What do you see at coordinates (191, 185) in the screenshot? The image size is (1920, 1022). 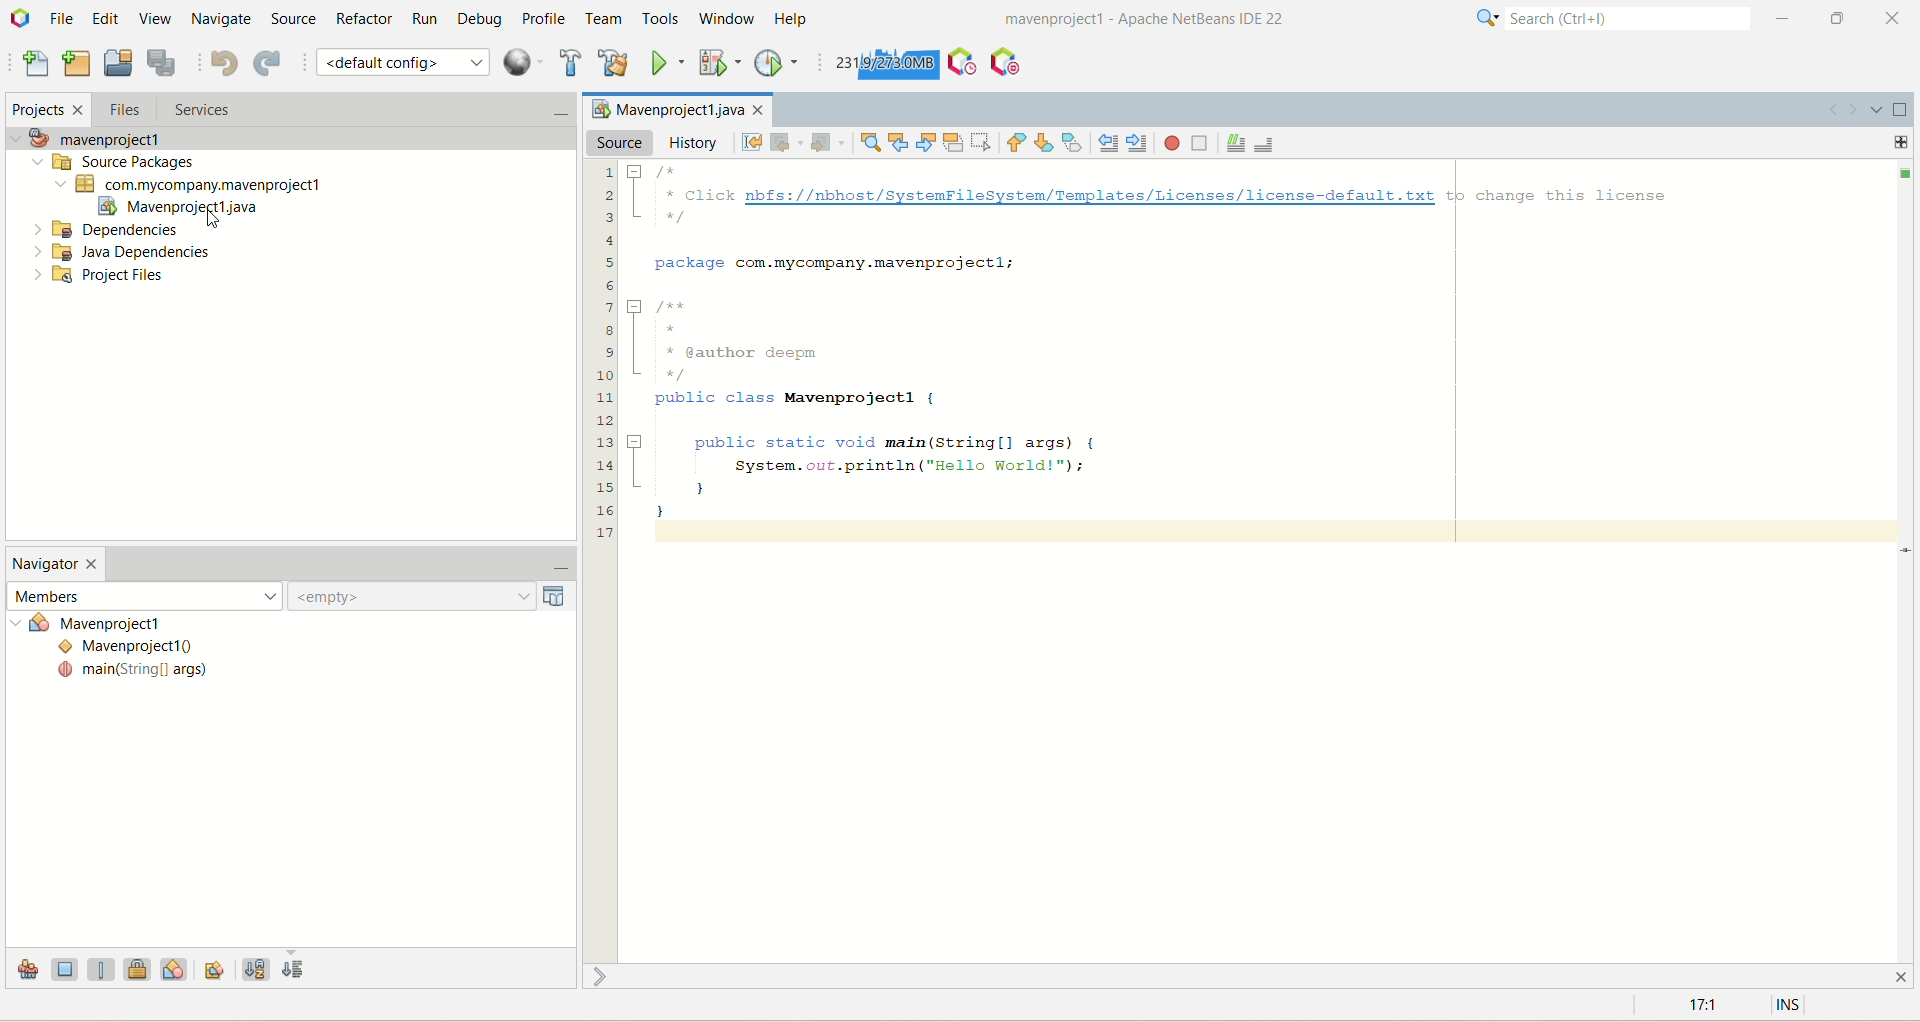 I see `com.mycompany.mavenproject1` at bounding box center [191, 185].